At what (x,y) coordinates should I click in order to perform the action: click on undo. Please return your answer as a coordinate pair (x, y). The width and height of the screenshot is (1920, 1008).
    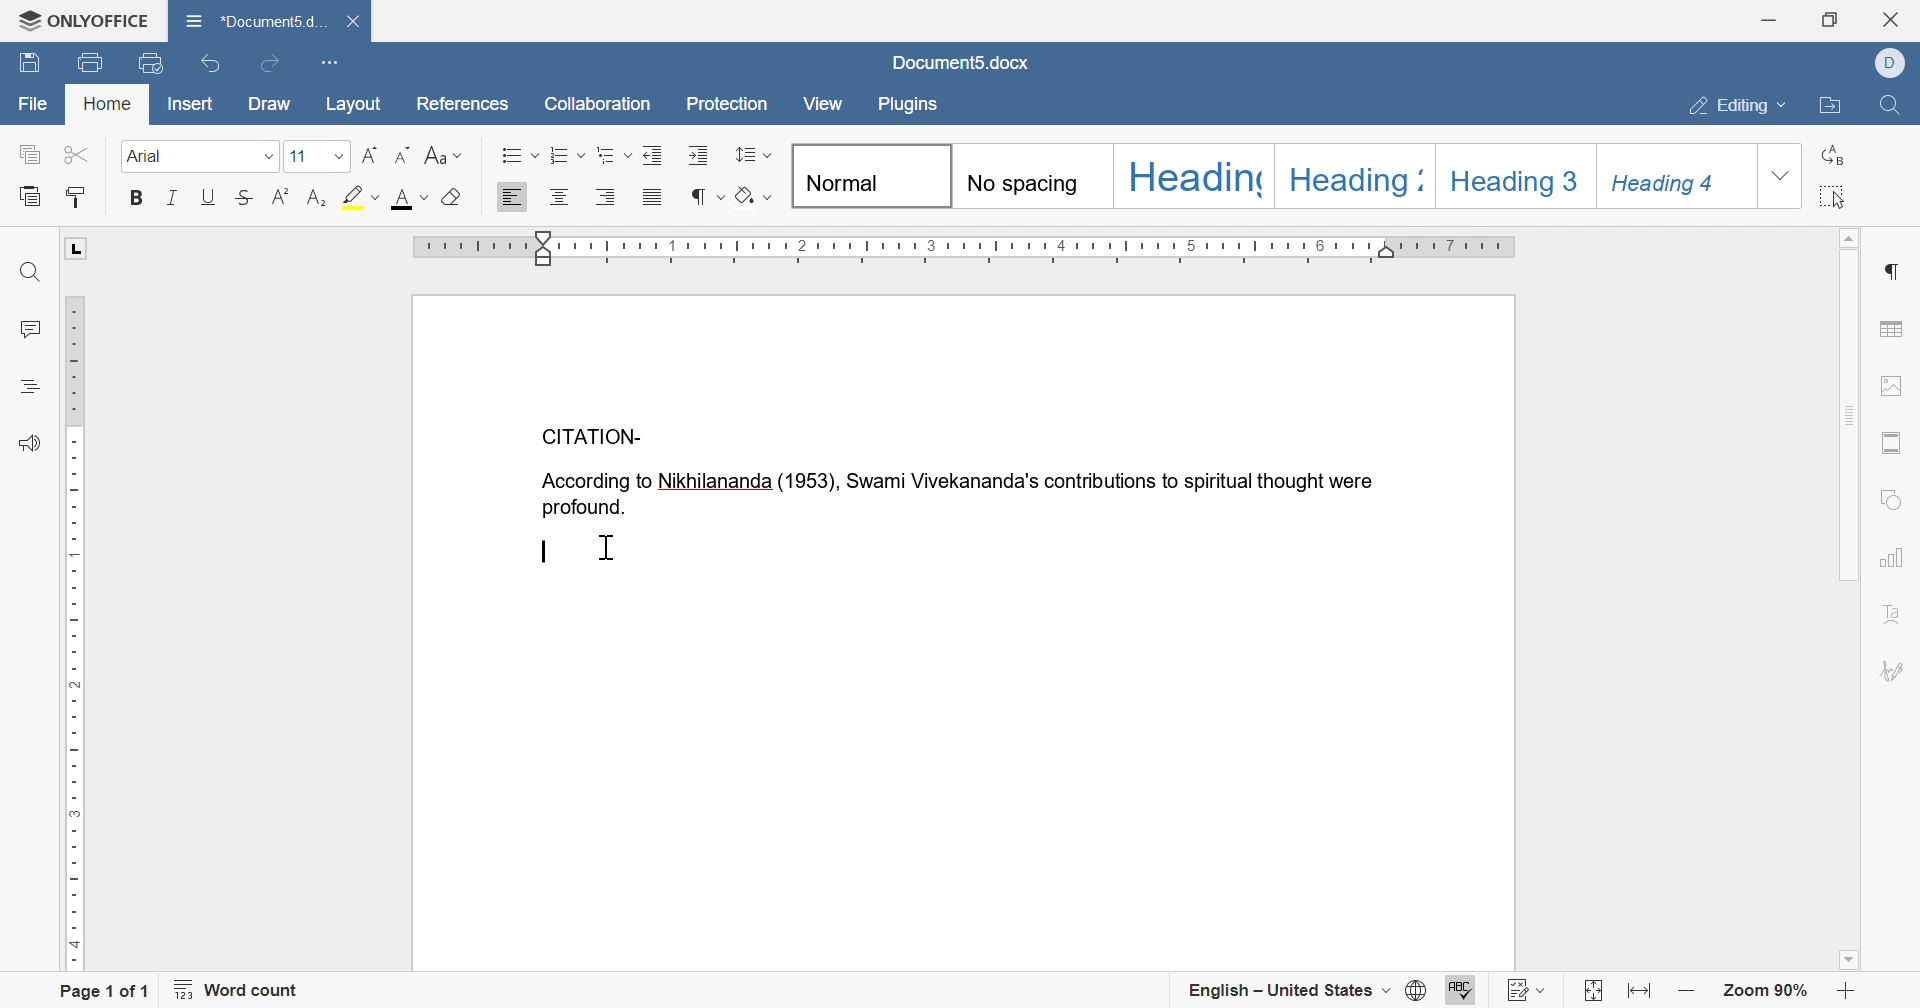
    Looking at the image, I should click on (210, 63).